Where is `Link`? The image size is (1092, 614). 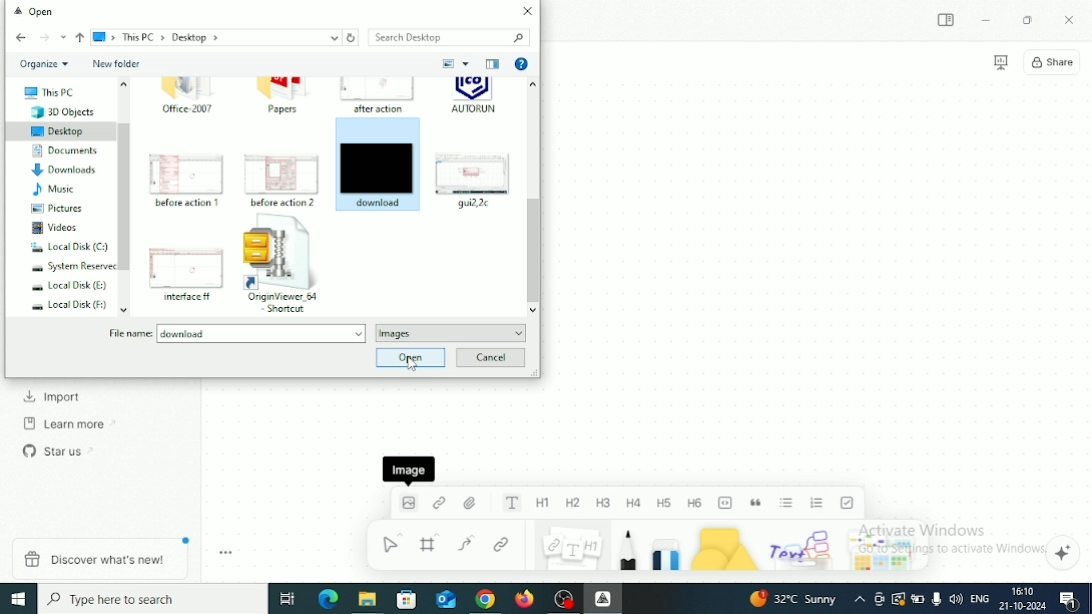
Link is located at coordinates (440, 503).